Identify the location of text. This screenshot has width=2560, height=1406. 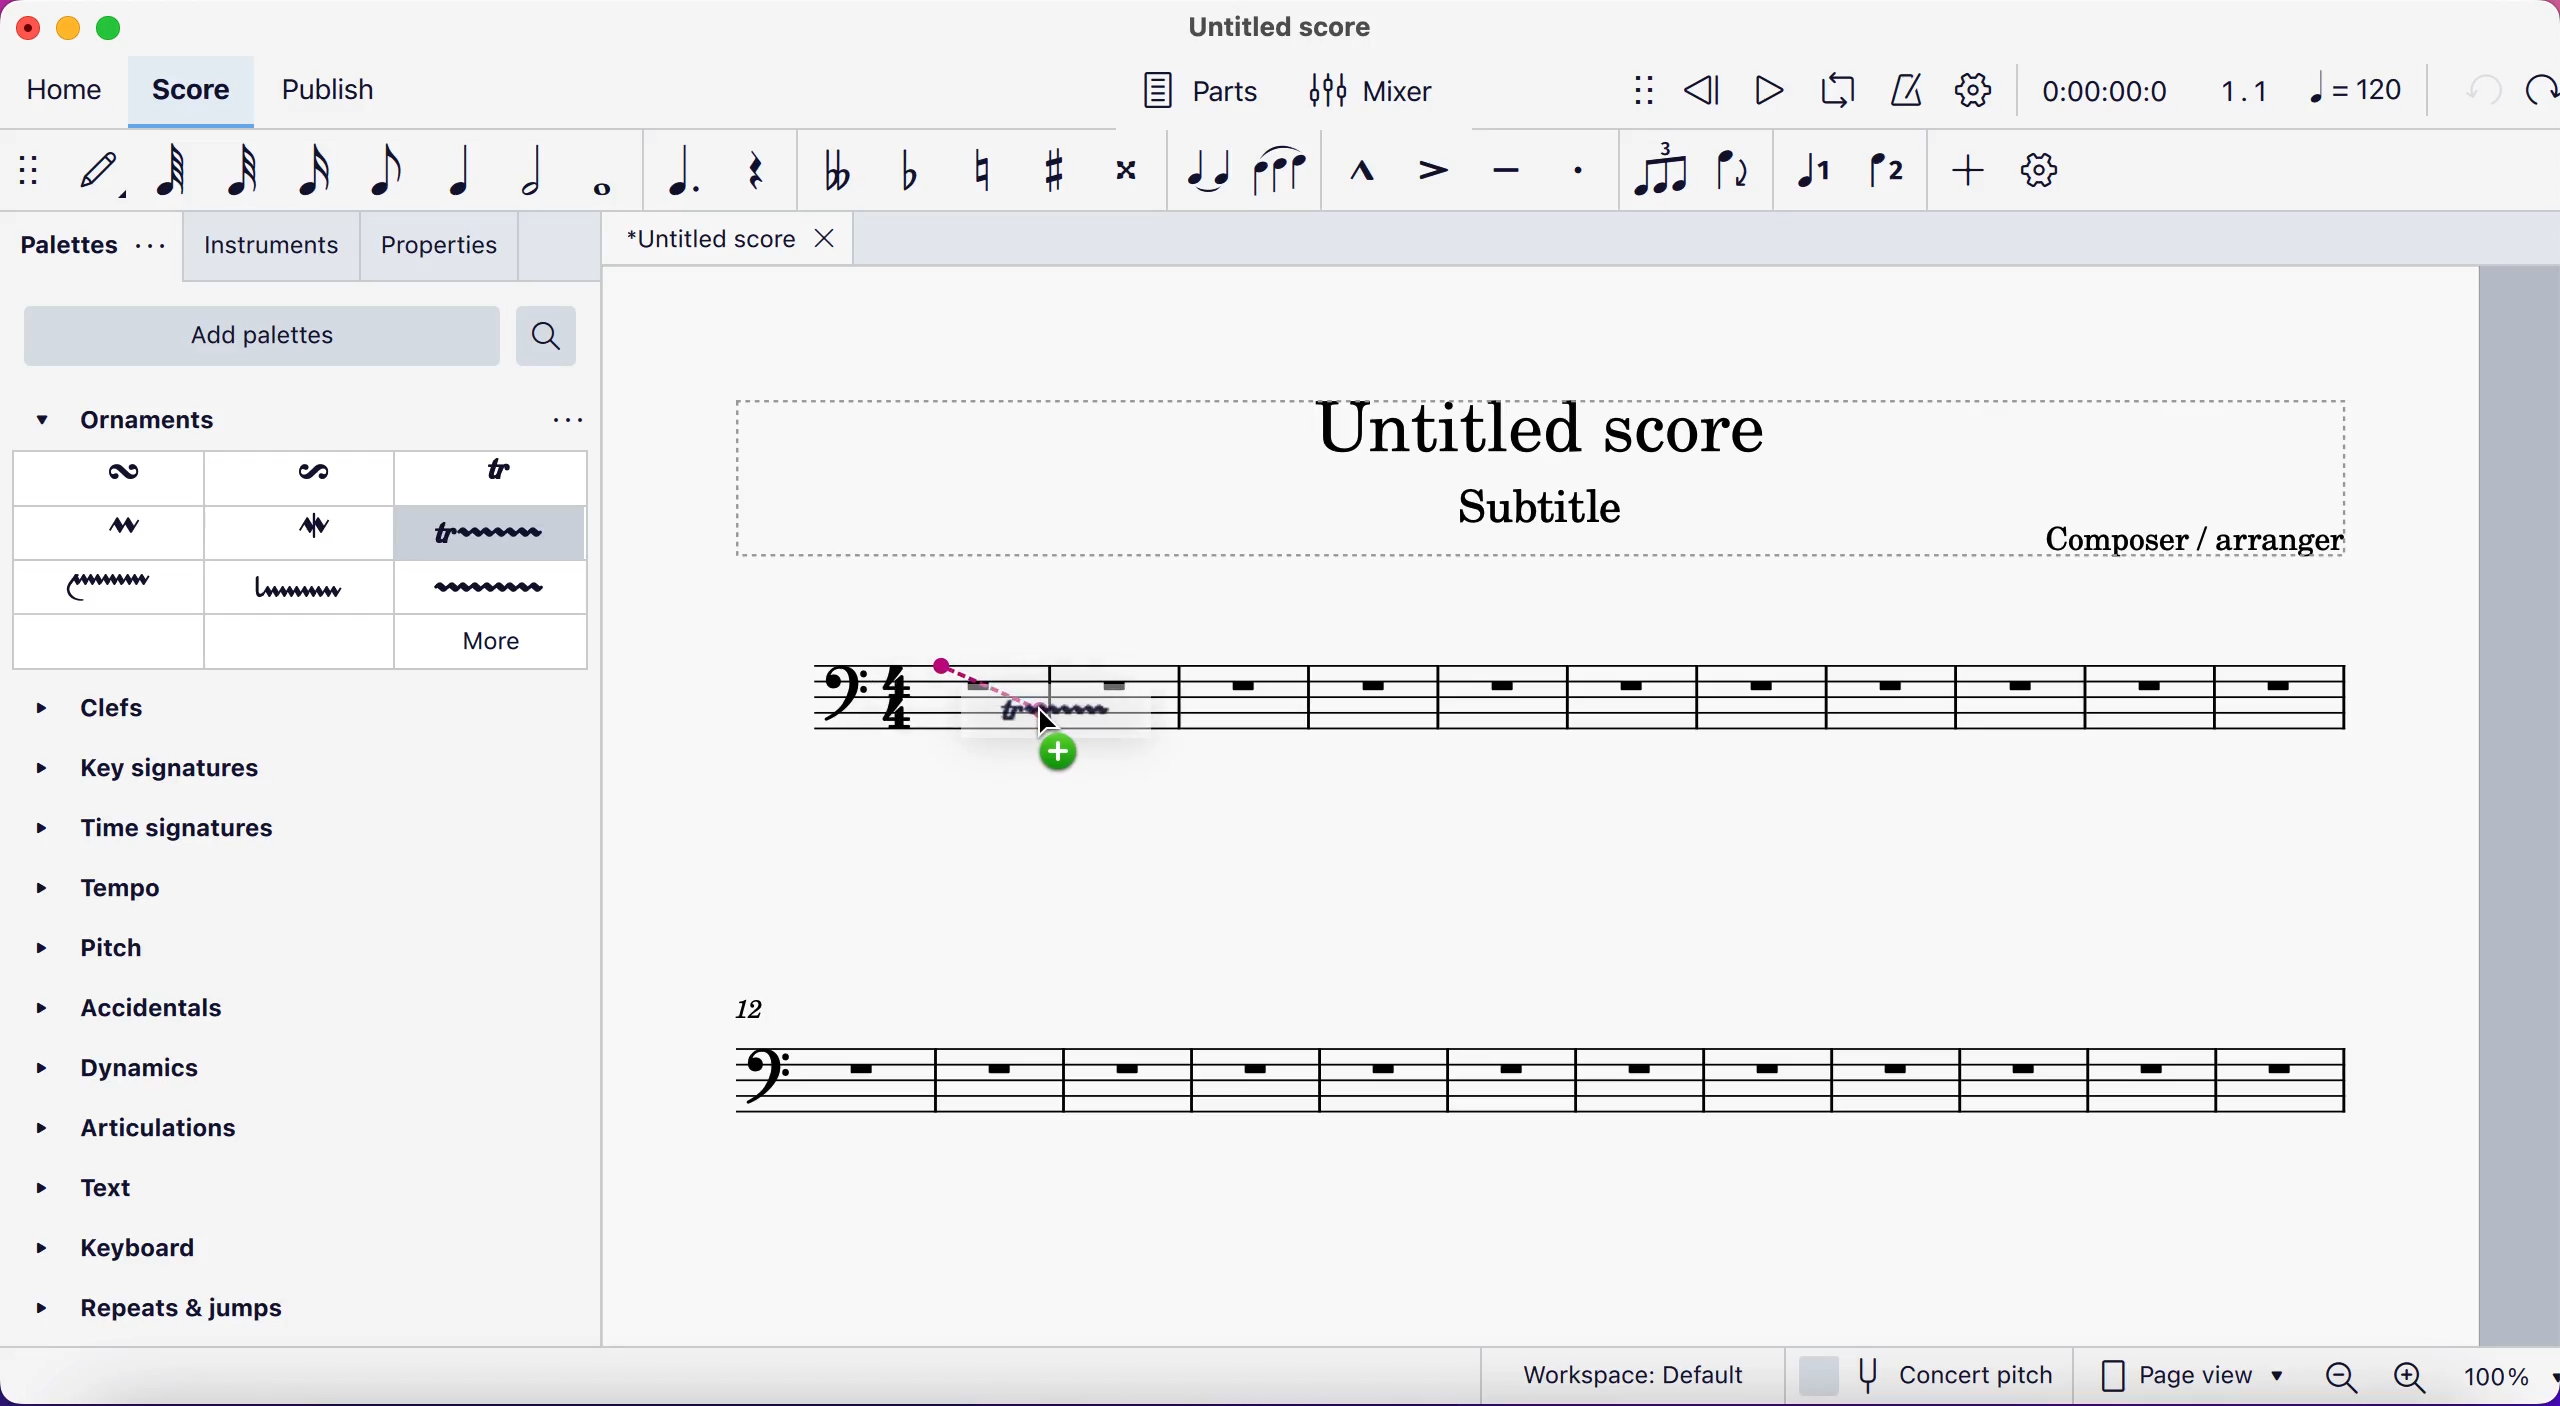
(110, 1182).